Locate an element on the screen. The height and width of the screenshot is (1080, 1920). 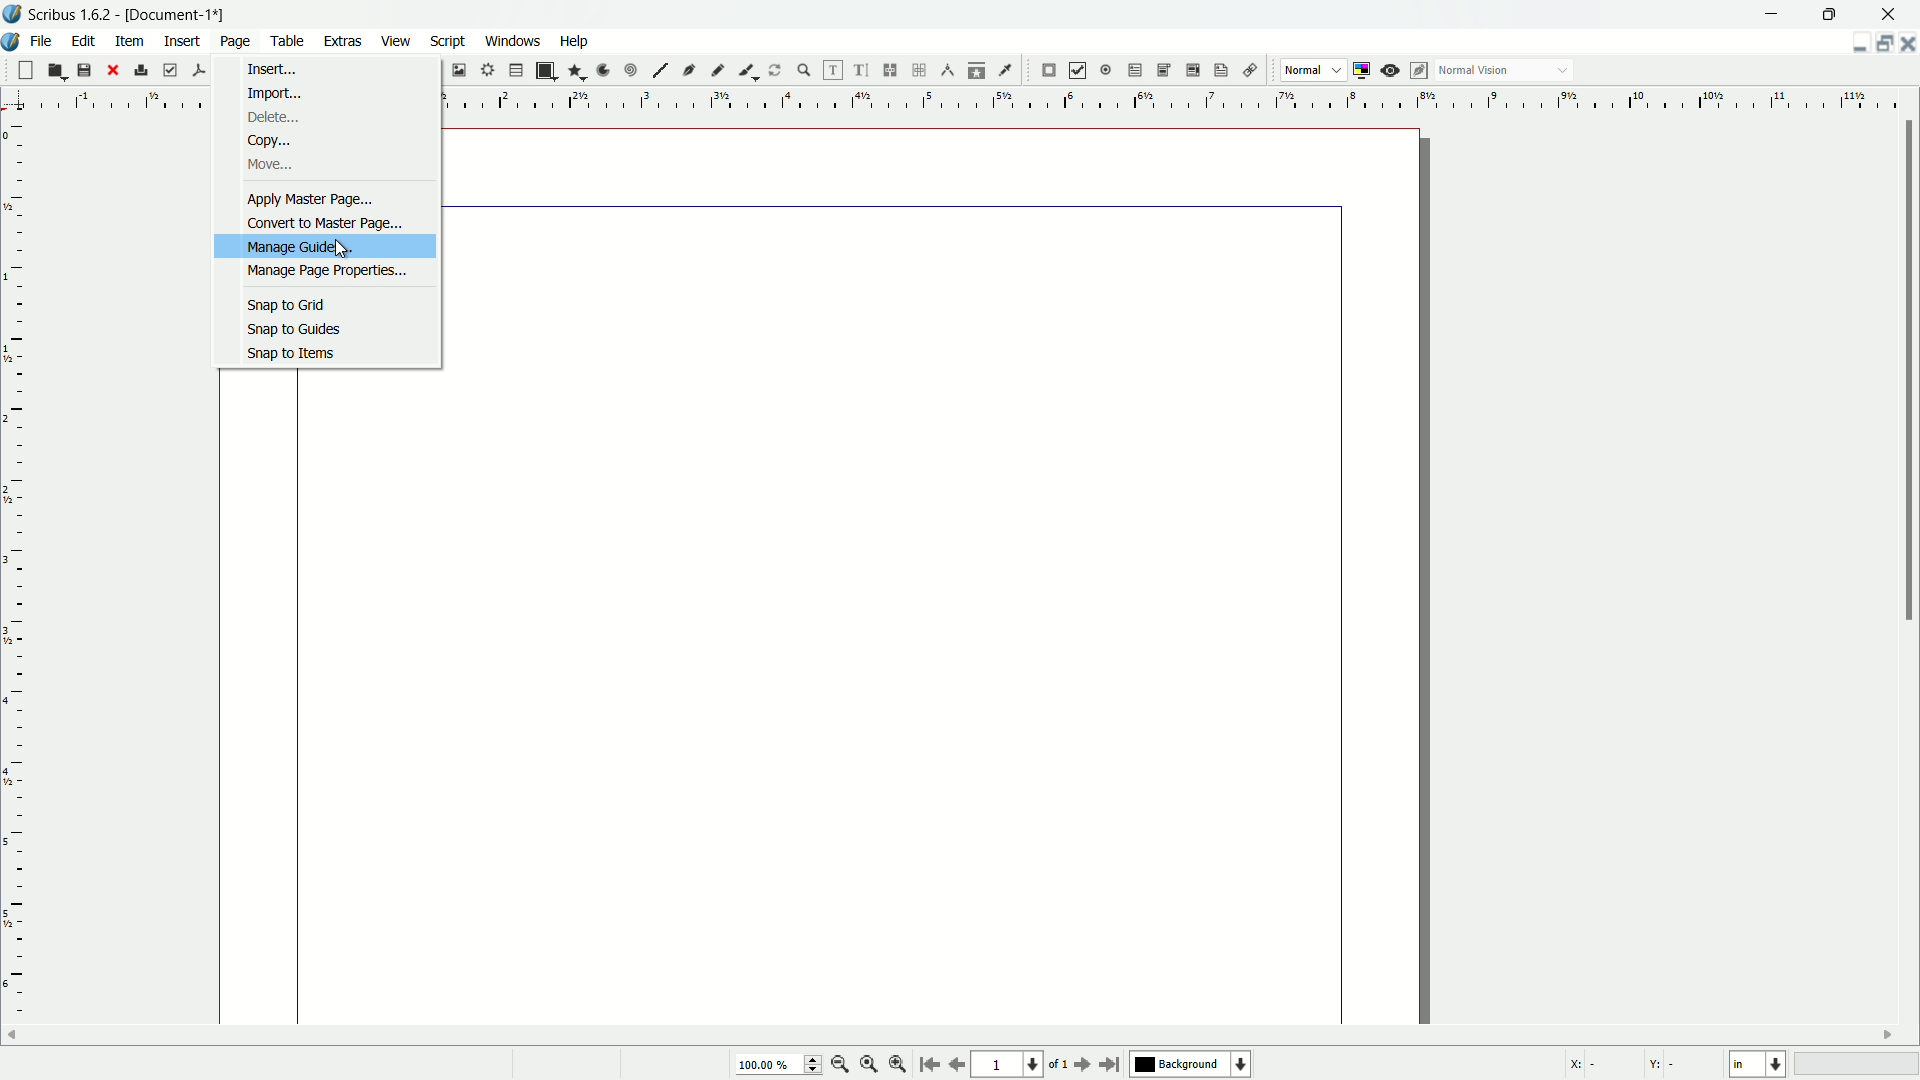
image frame is located at coordinates (457, 69).